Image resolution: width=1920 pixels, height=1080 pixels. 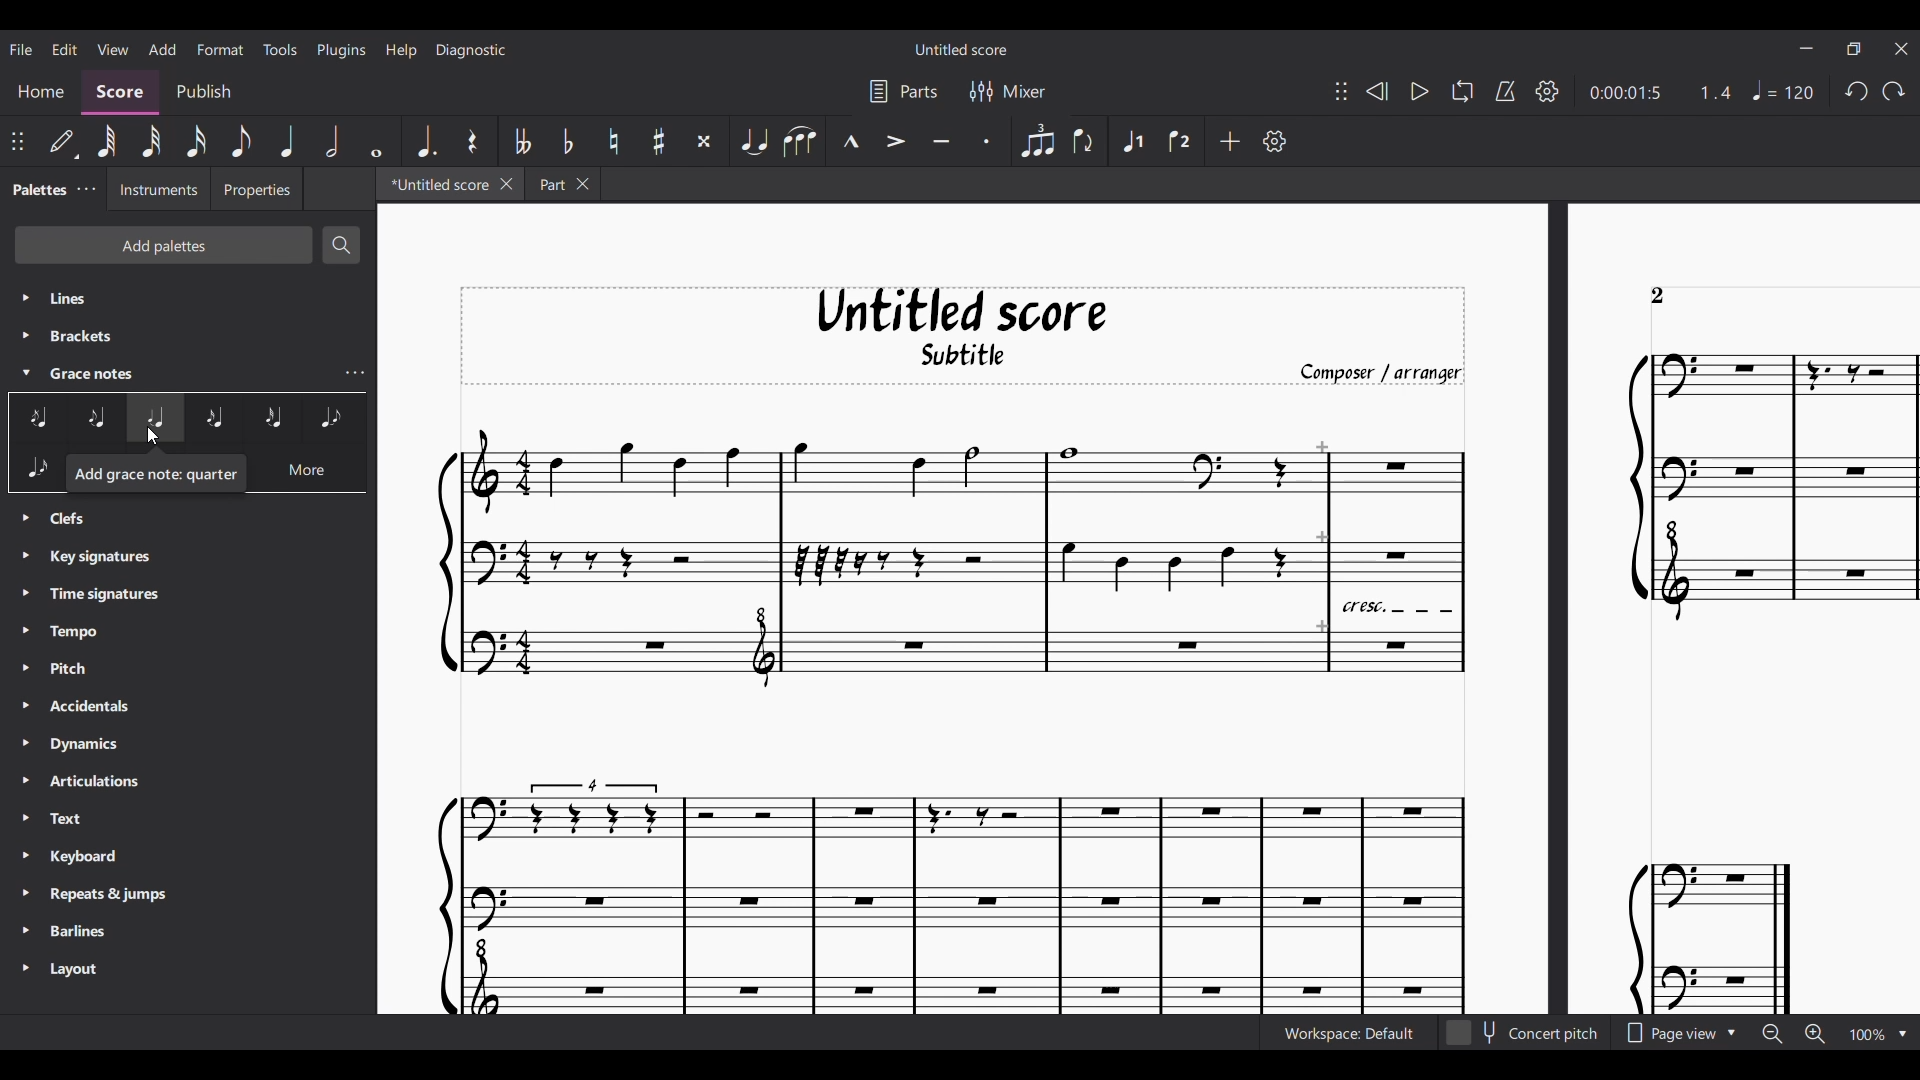 I want to click on Marcato, so click(x=849, y=141).